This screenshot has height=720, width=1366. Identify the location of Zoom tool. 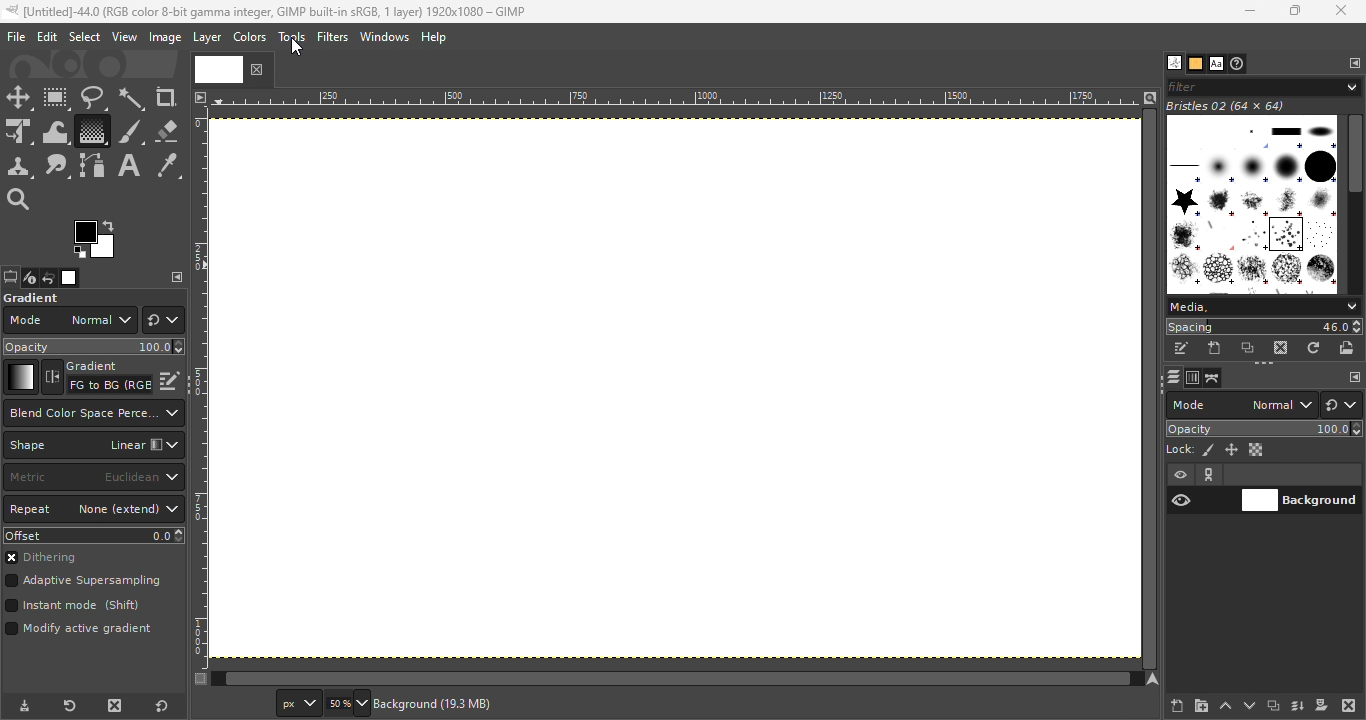
(20, 197).